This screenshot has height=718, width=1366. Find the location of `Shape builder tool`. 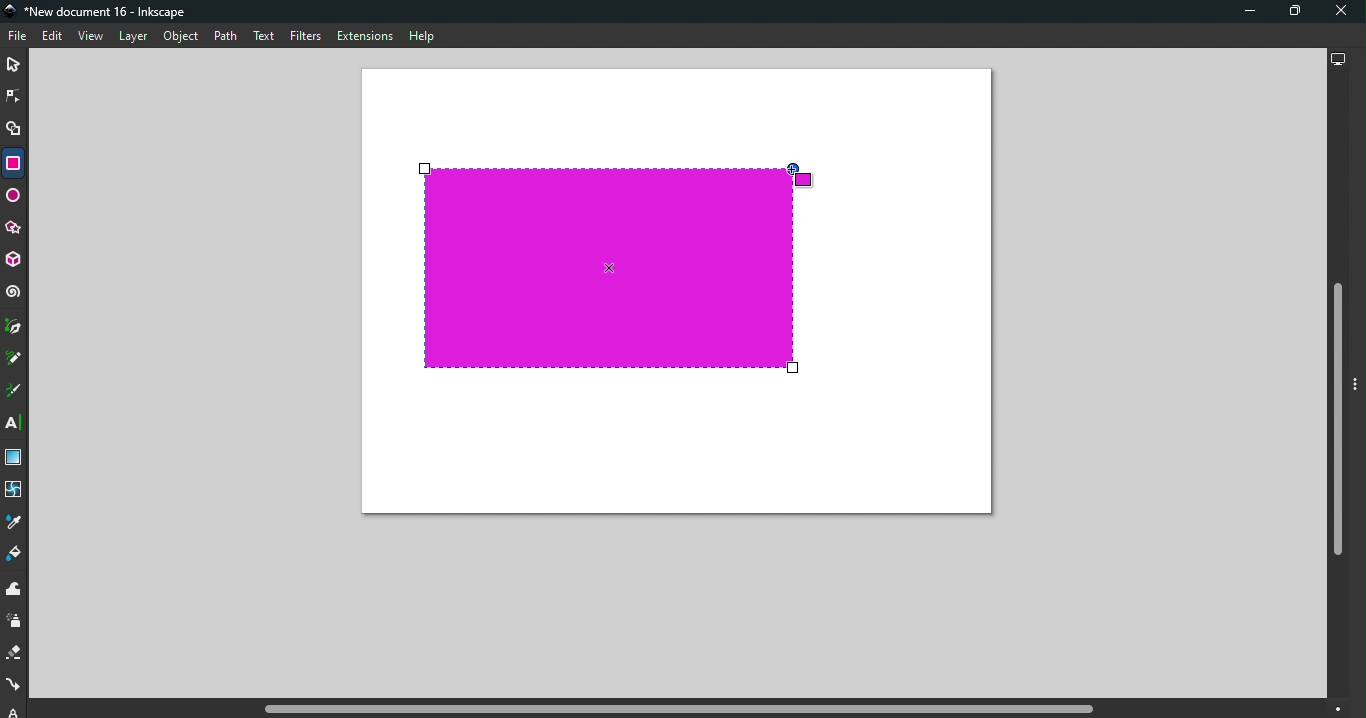

Shape builder tool is located at coordinates (16, 132).